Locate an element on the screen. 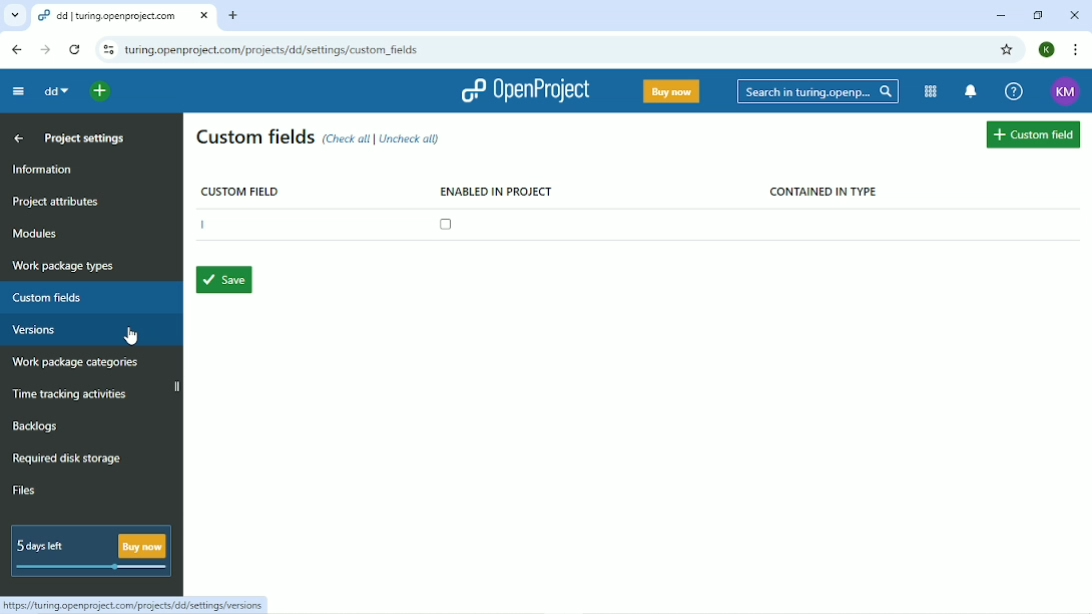 The height and width of the screenshot is (614, 1092). Custom field is located at coordinates (240, 189).